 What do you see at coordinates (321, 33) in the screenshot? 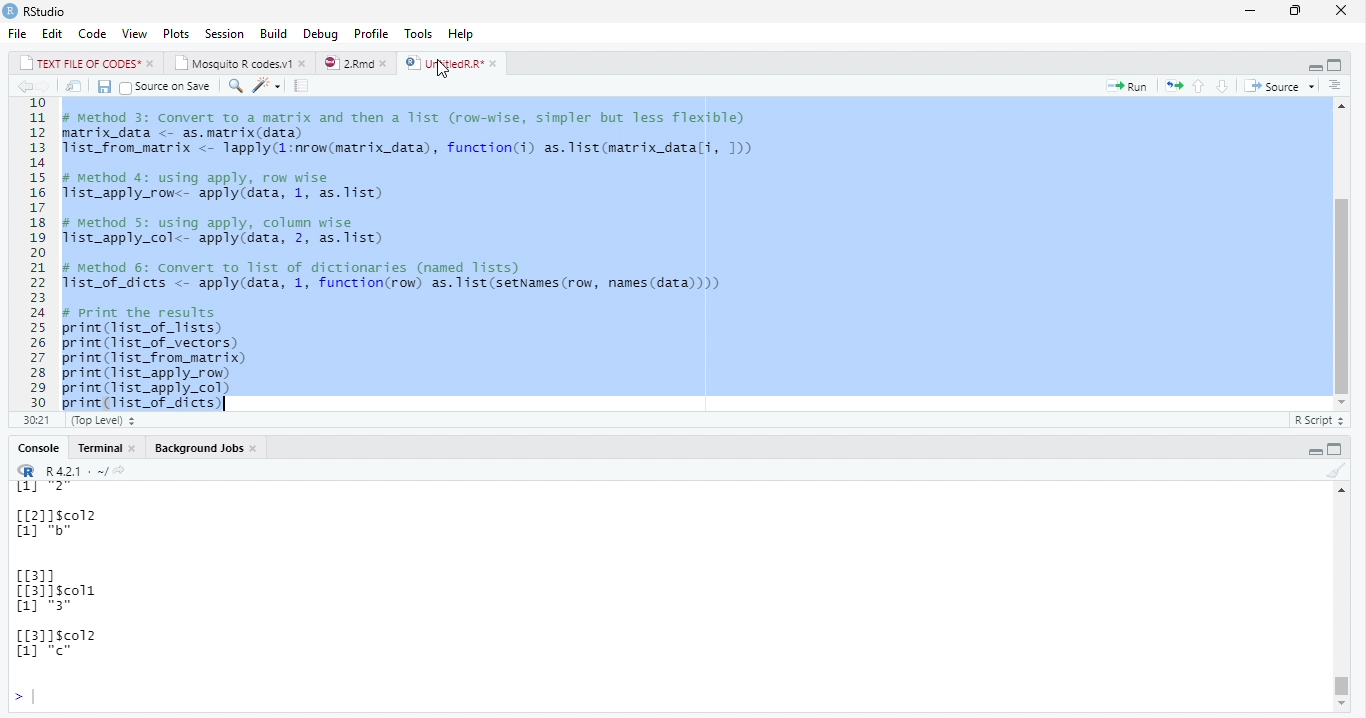
I see `Debug` at bounding box center [321, 33].